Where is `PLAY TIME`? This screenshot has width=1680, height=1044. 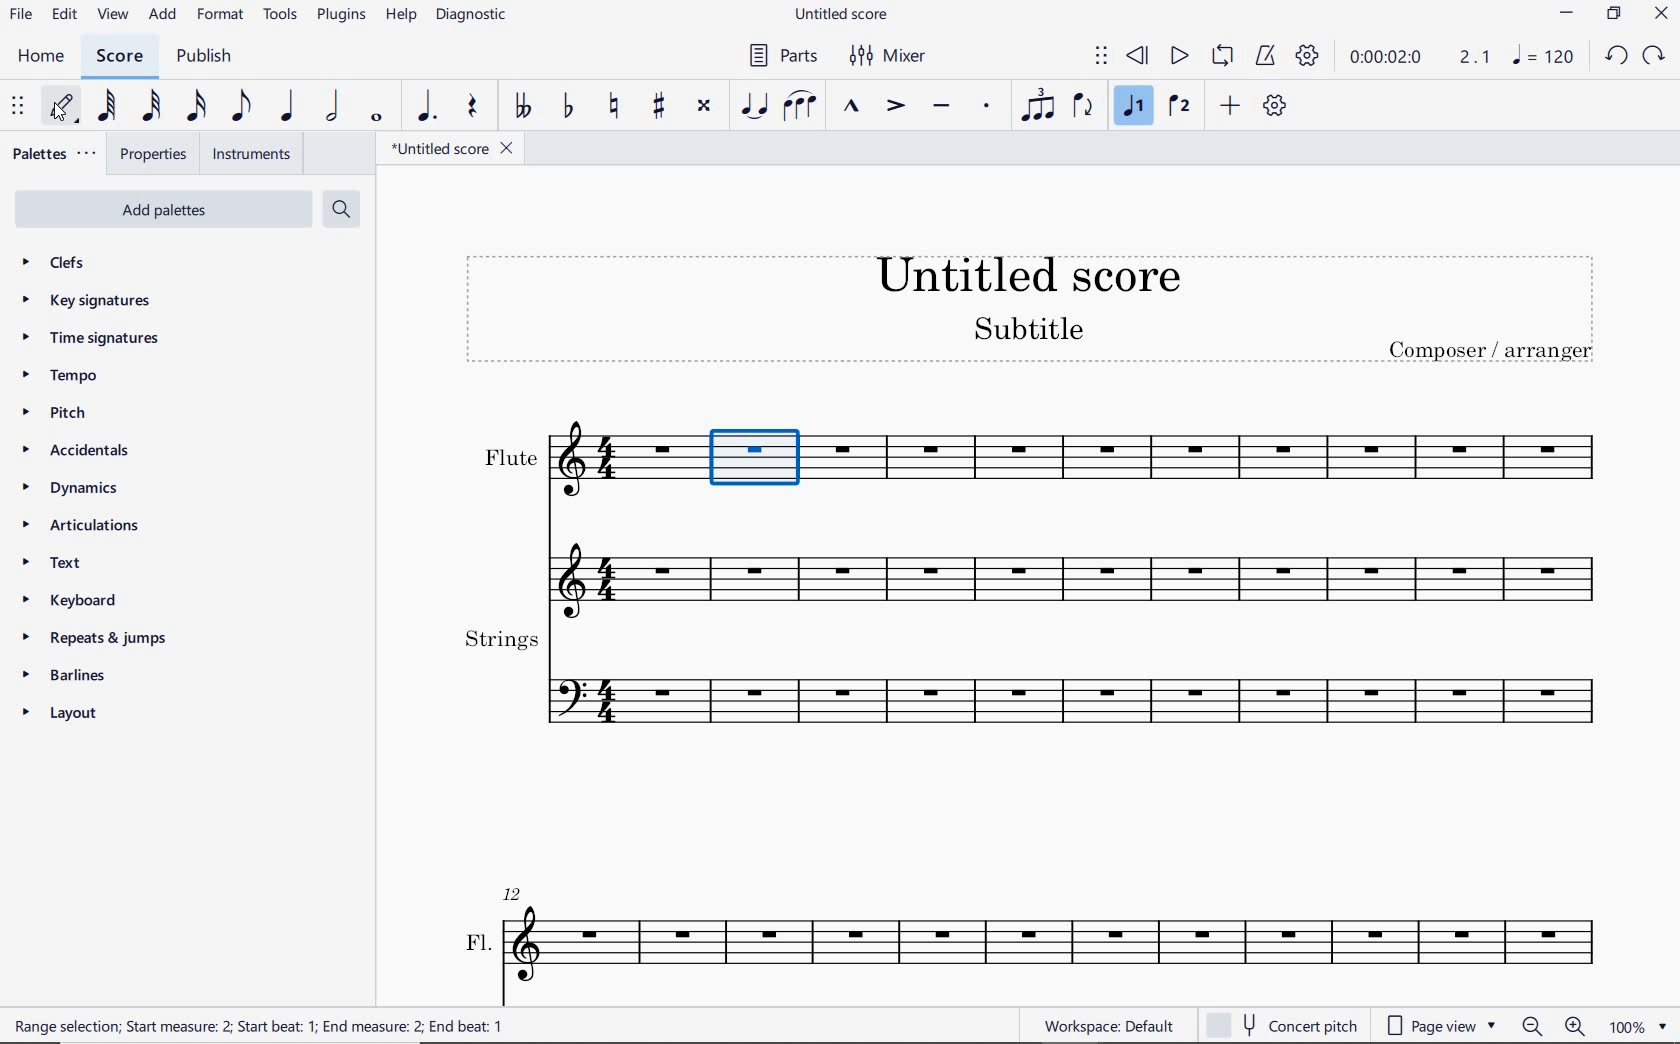 PLAY TIME is located at coordinates (1421, 60).